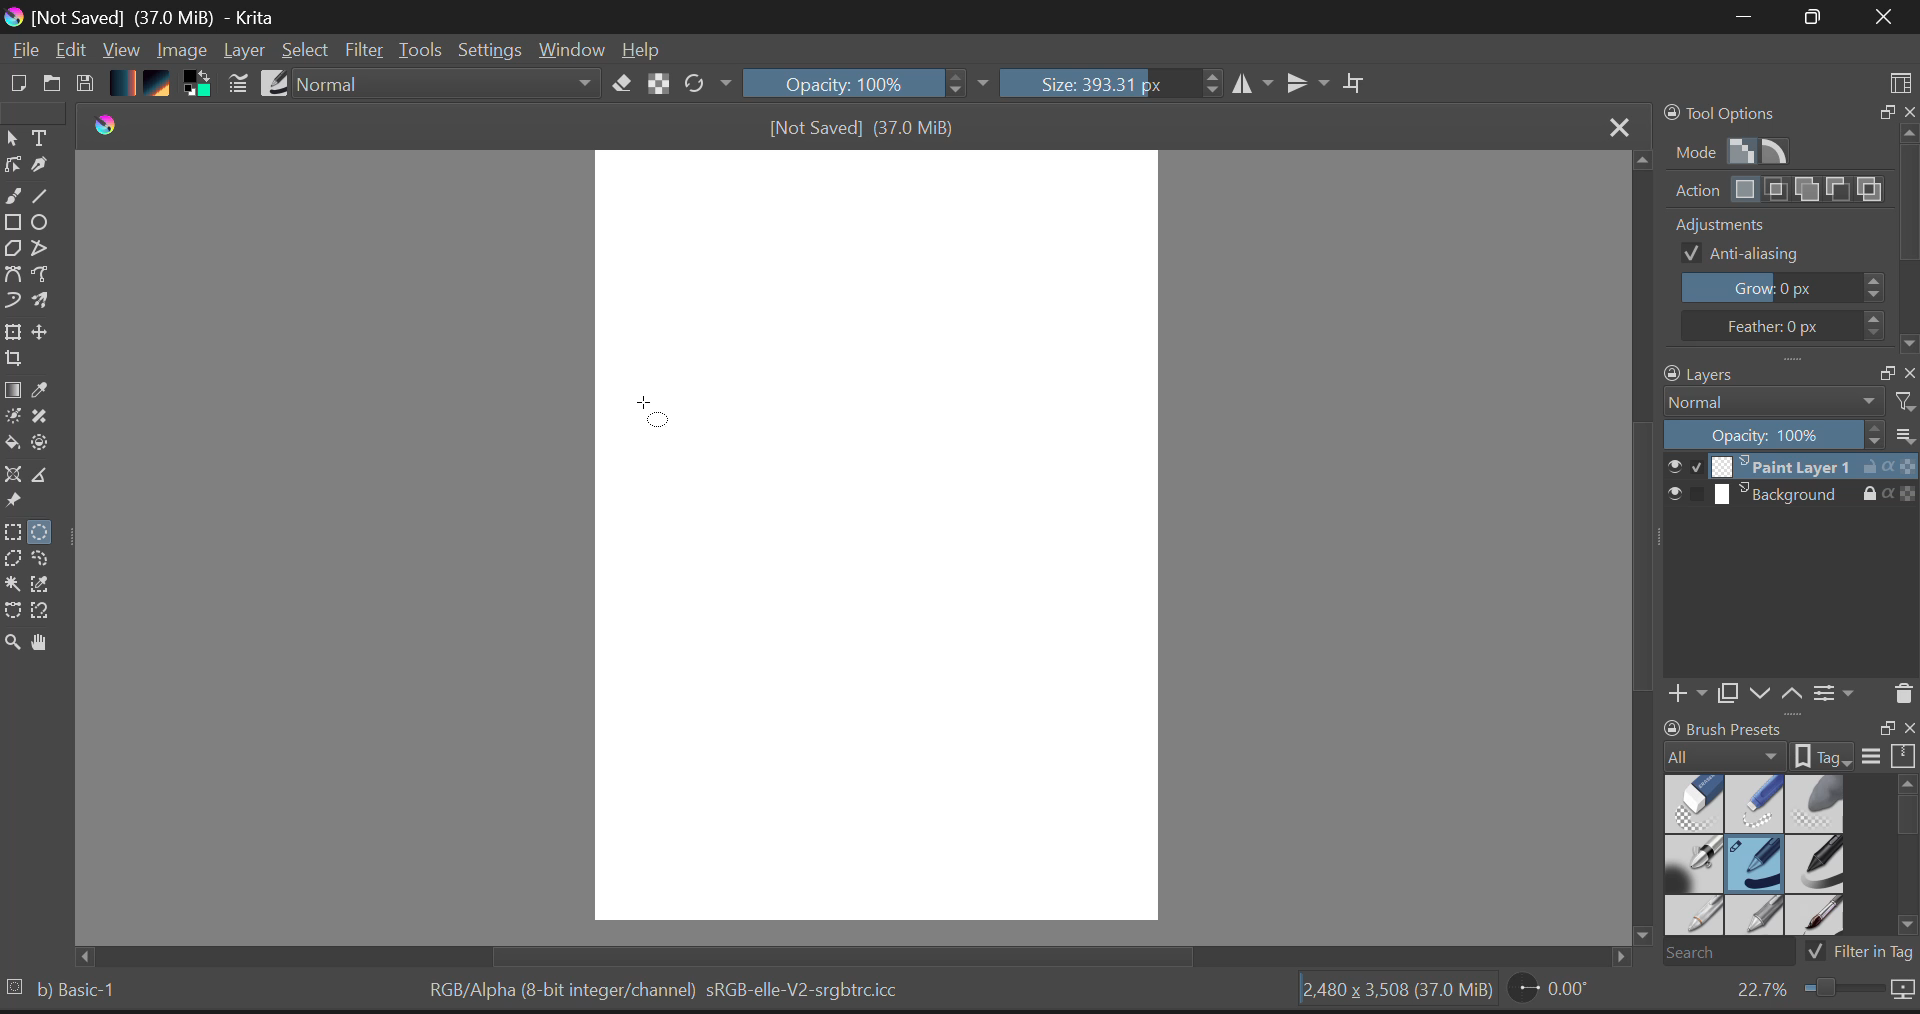 This screenshot has height=1014, width=1920. I want to click on Rectangle Selection, so click(12, 534).